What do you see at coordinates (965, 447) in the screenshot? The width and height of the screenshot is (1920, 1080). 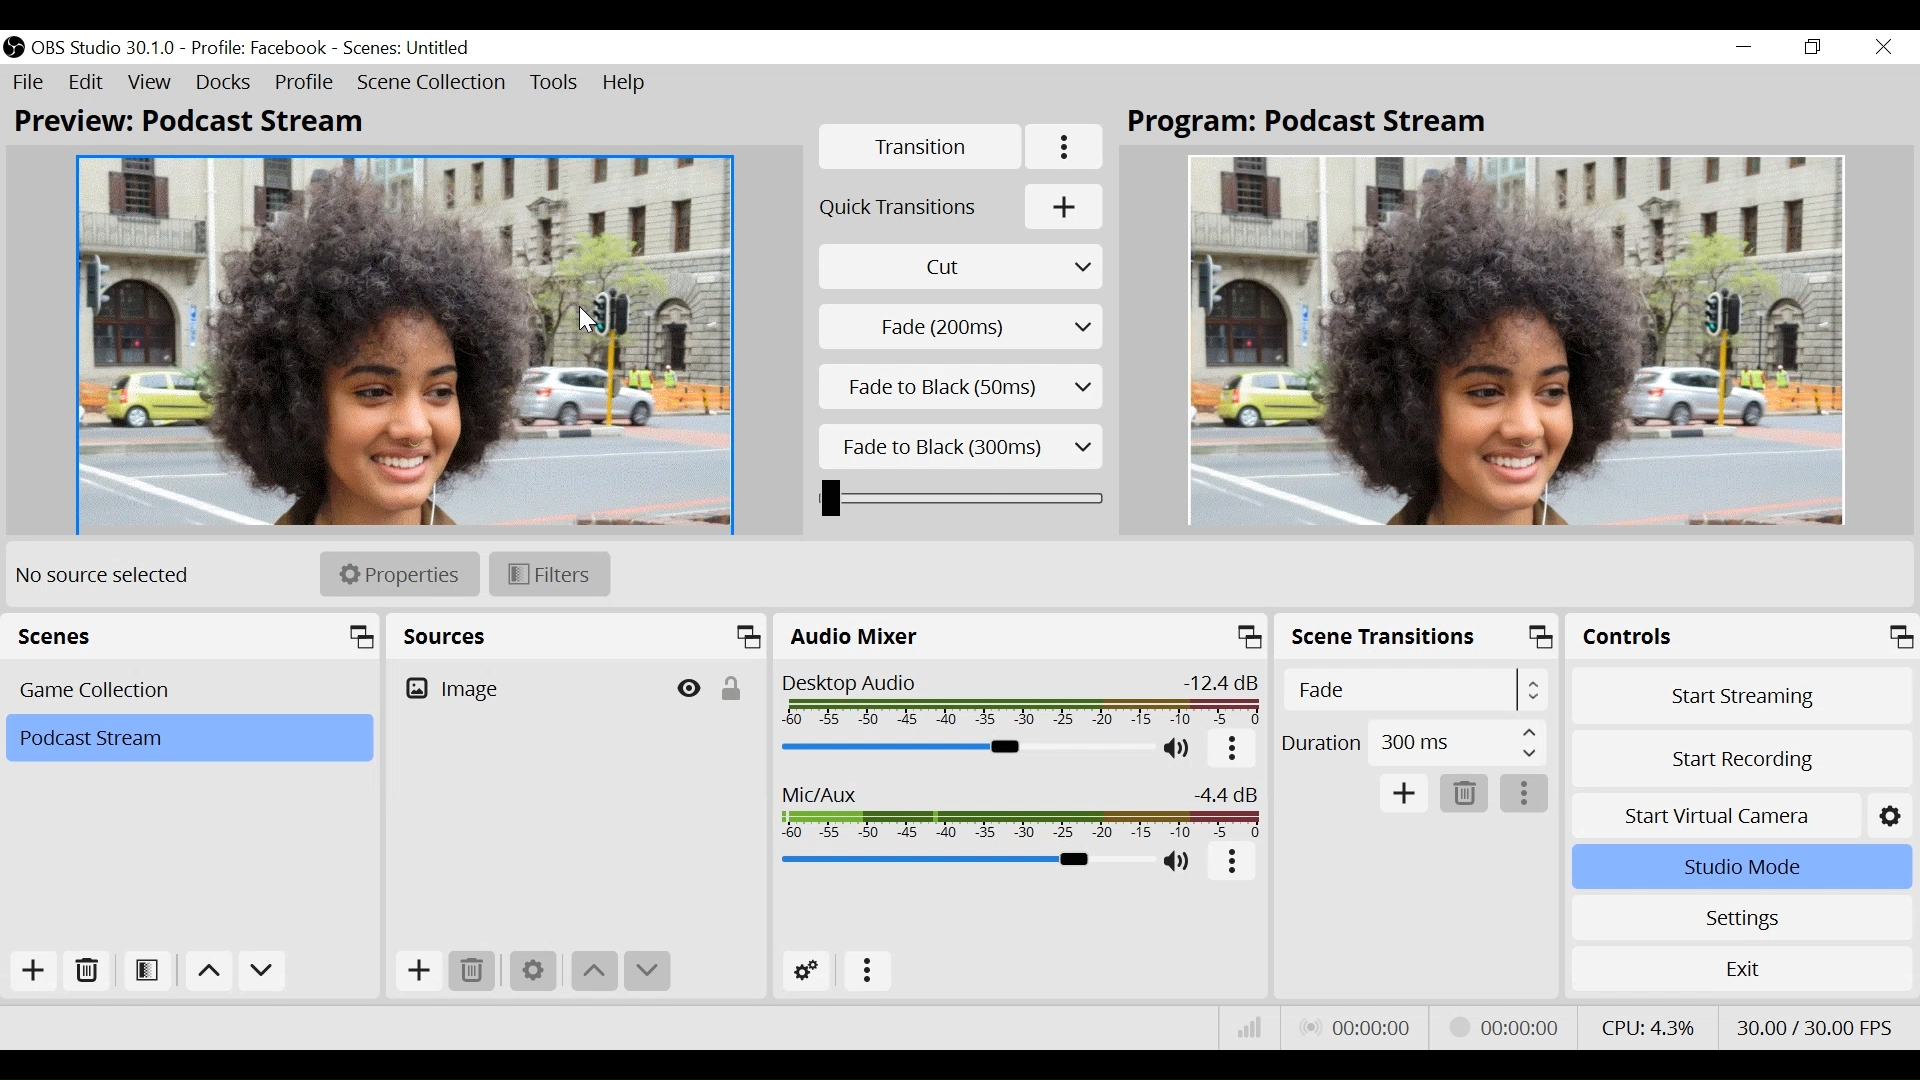 I see `Fade to Black` at bounding box center [965, 447].